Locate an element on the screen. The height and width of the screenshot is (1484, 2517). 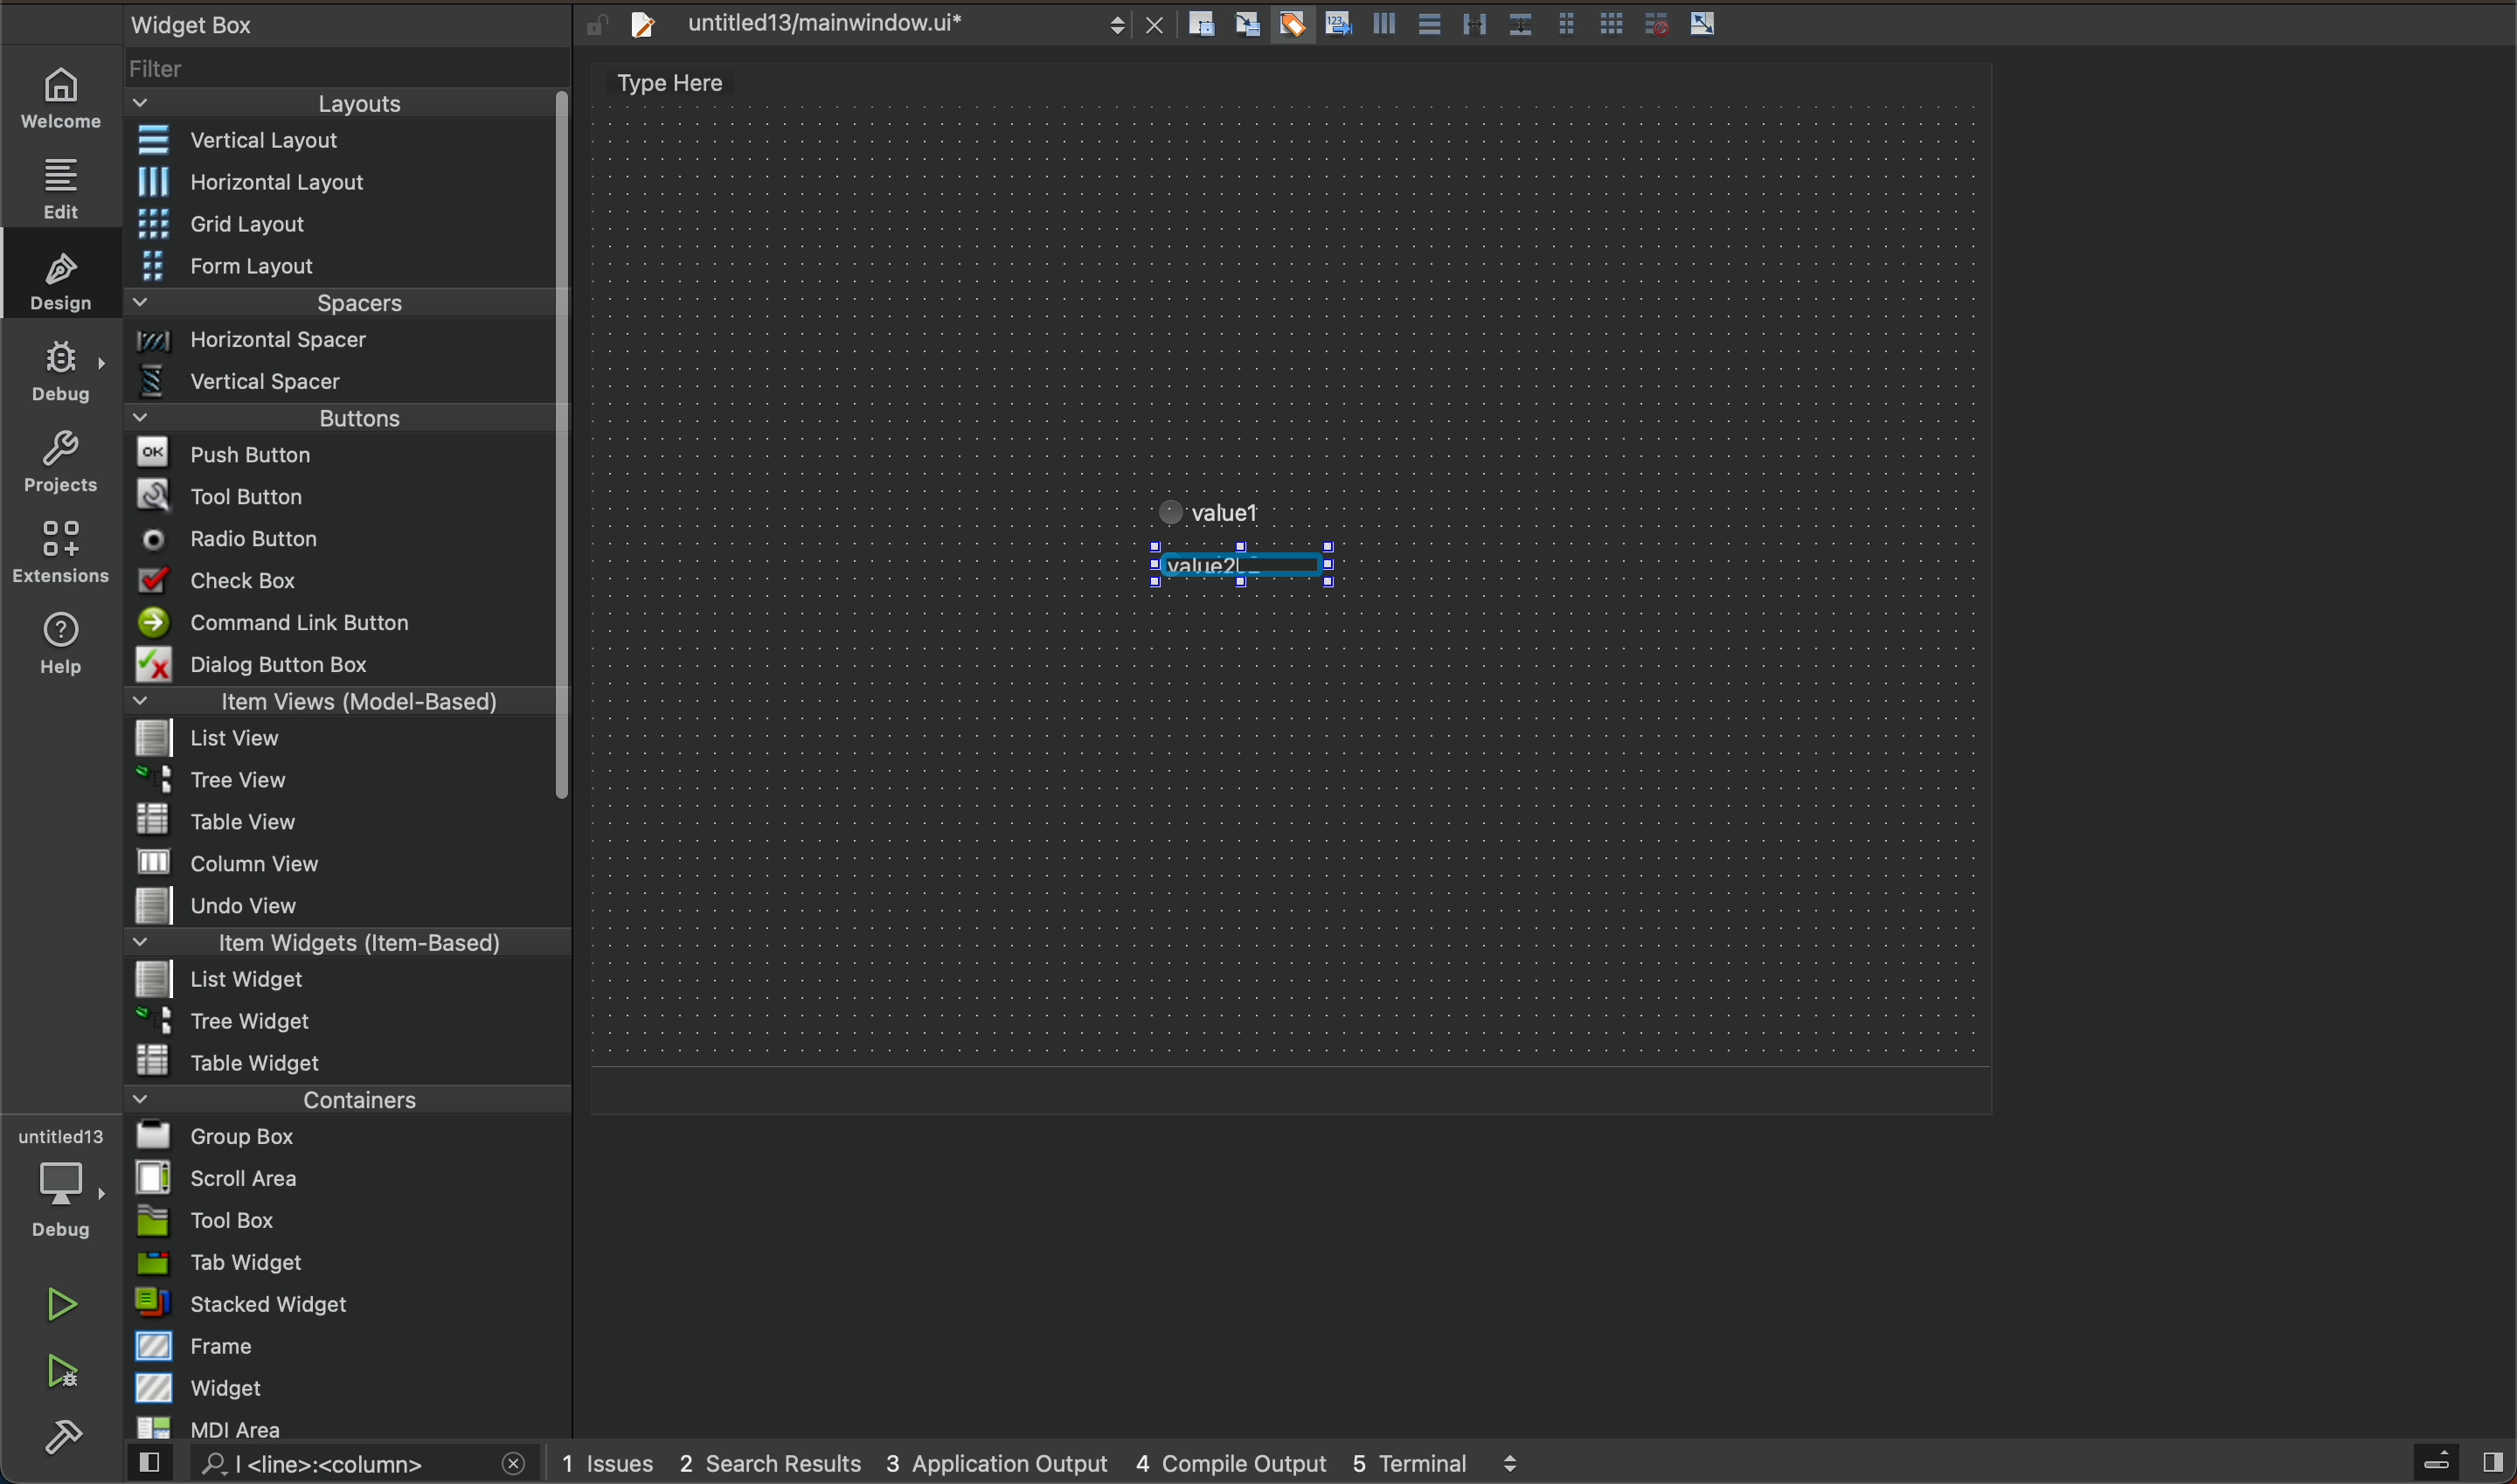
 is located at coordinates (345, 347).